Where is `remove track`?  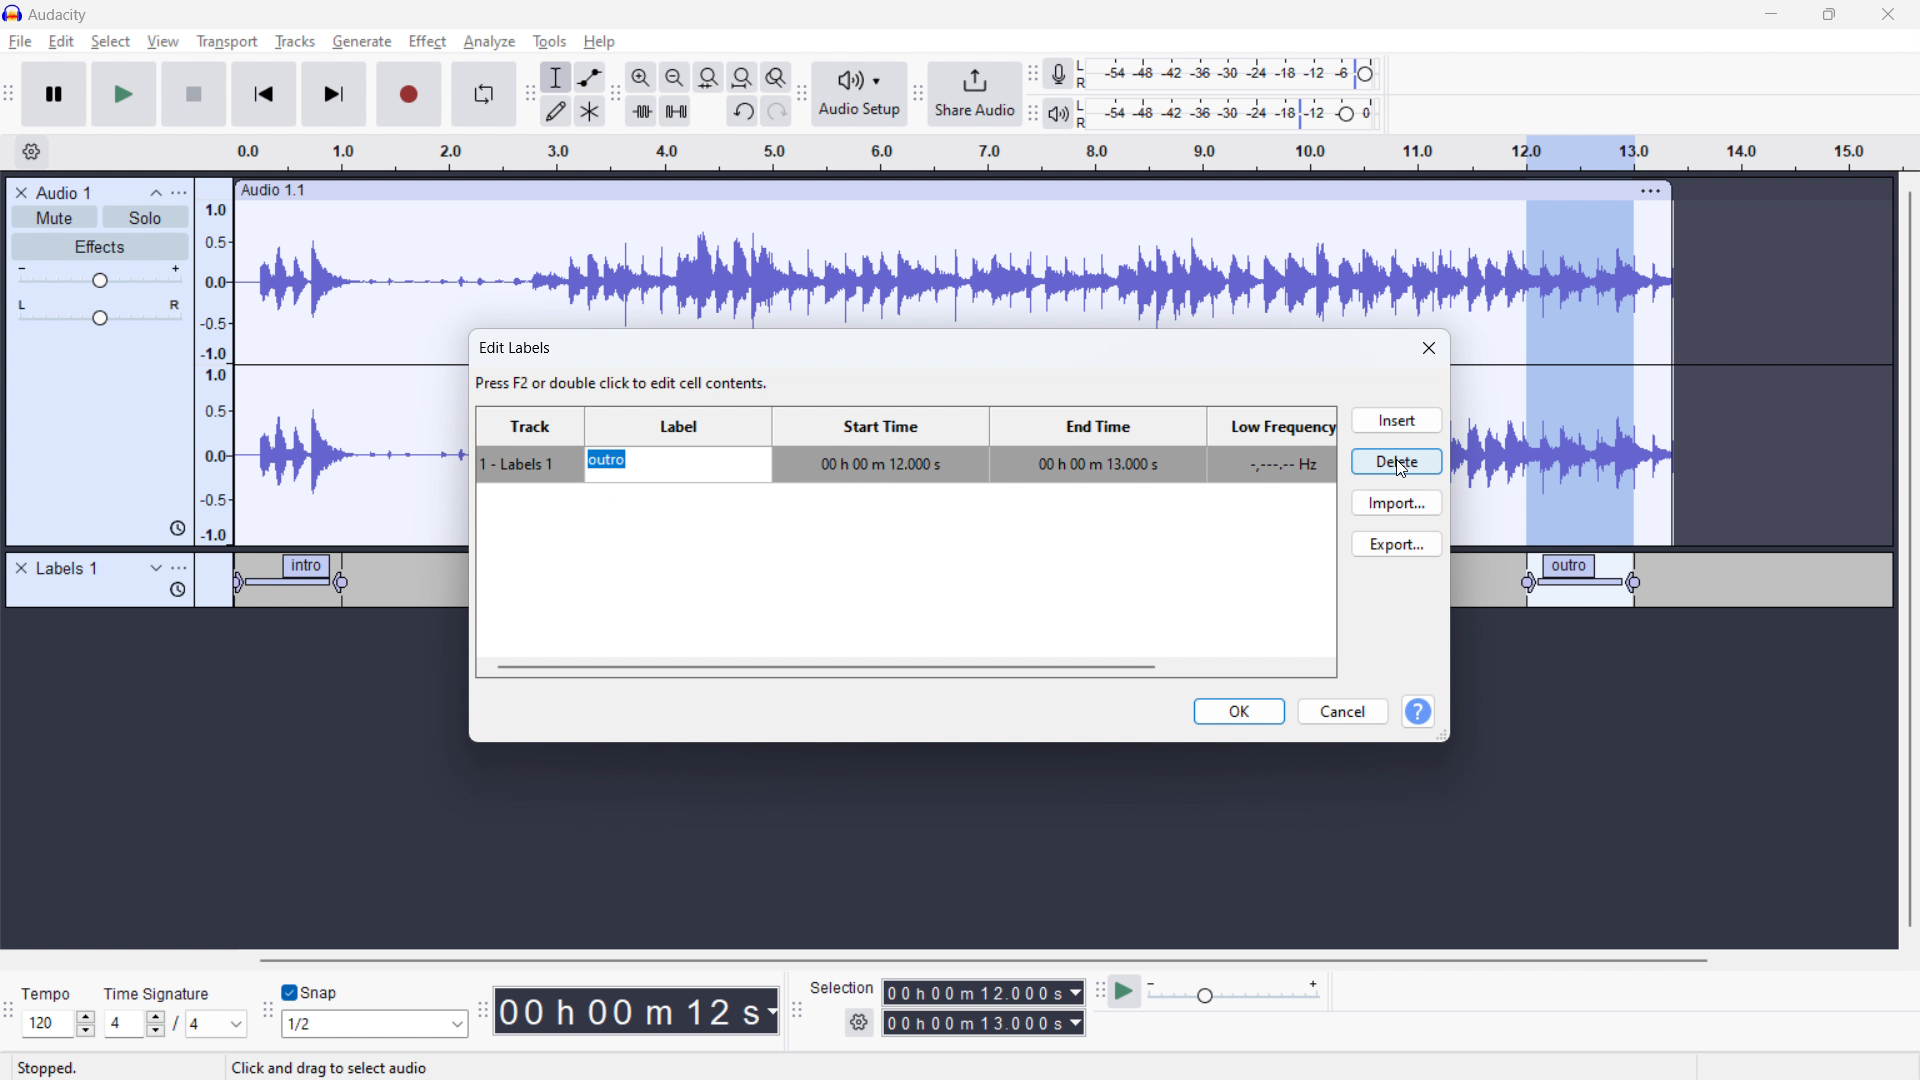
remove track is located at coordinates (21, 192).